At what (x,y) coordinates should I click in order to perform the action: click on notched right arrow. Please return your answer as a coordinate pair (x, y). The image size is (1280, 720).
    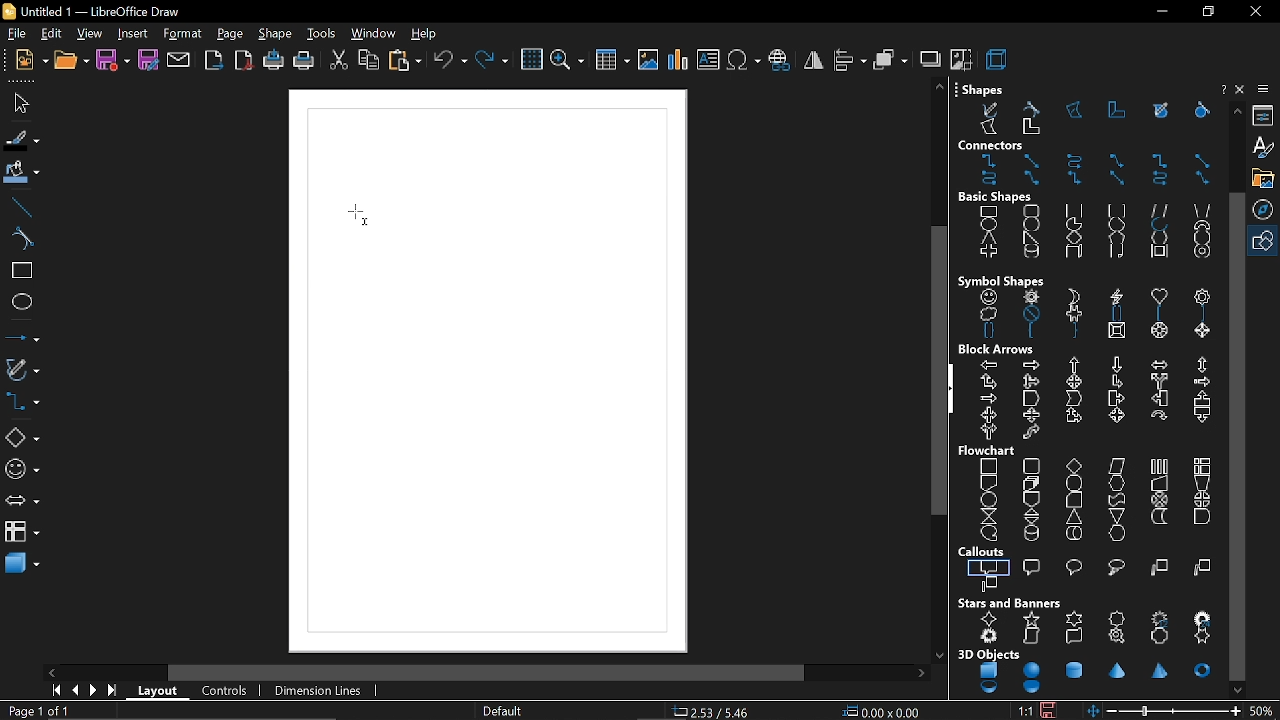
    Looking at the image, I should click on (987, 399).